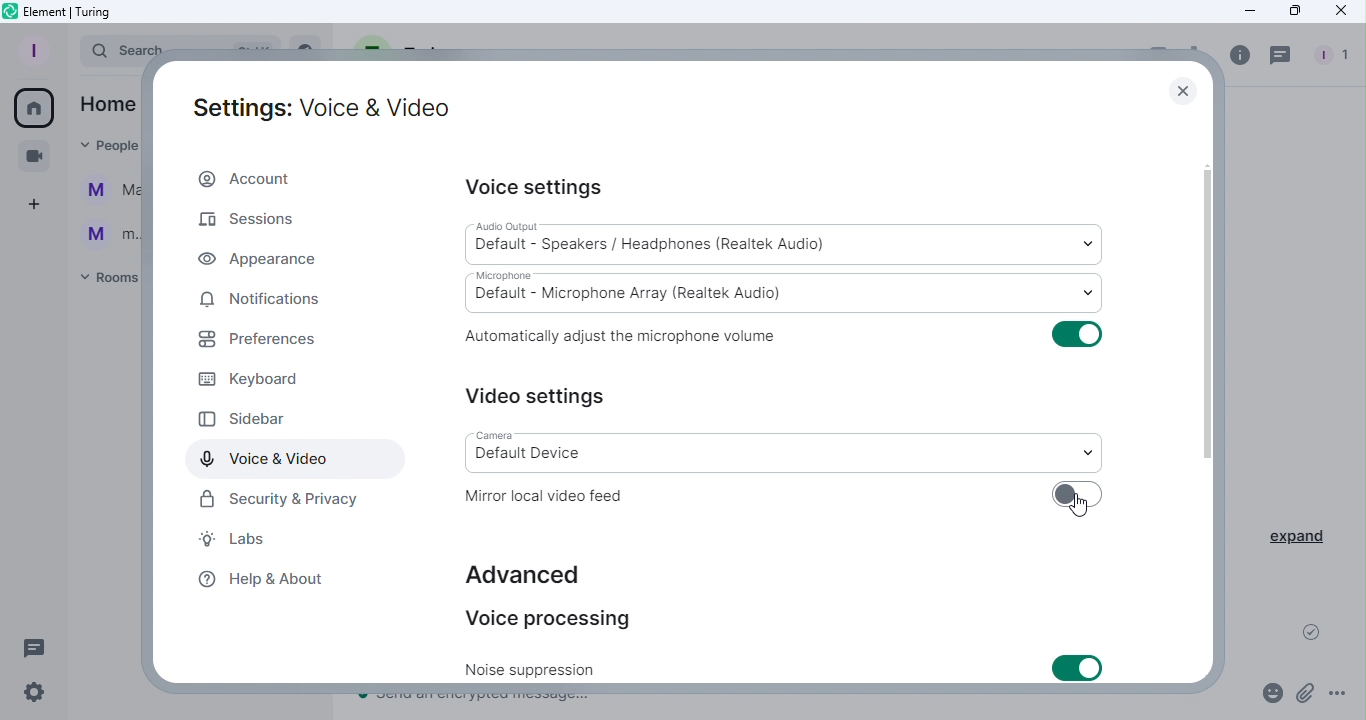  What do you see at coordinates (542, 669) in the screenshot?
I see `Noise suppression` at bounding box center [542, 669].